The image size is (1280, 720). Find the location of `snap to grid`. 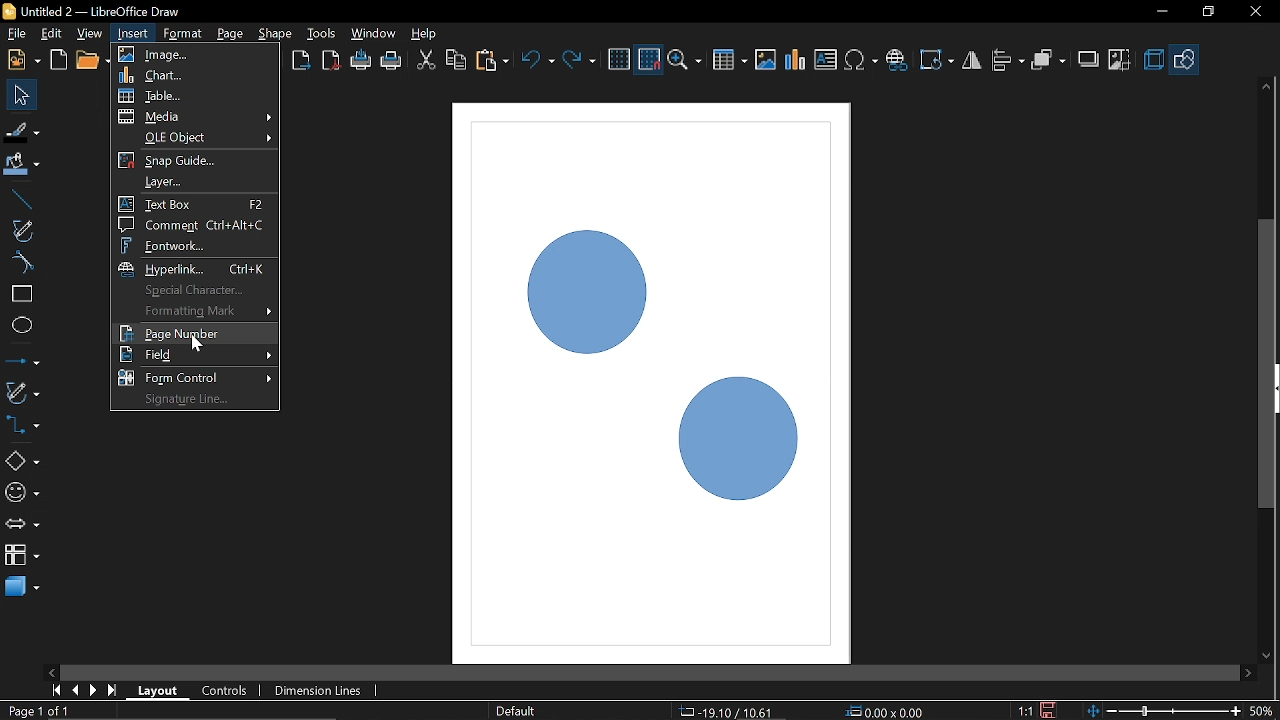

snap to grid is located at coordinates (650, 60).